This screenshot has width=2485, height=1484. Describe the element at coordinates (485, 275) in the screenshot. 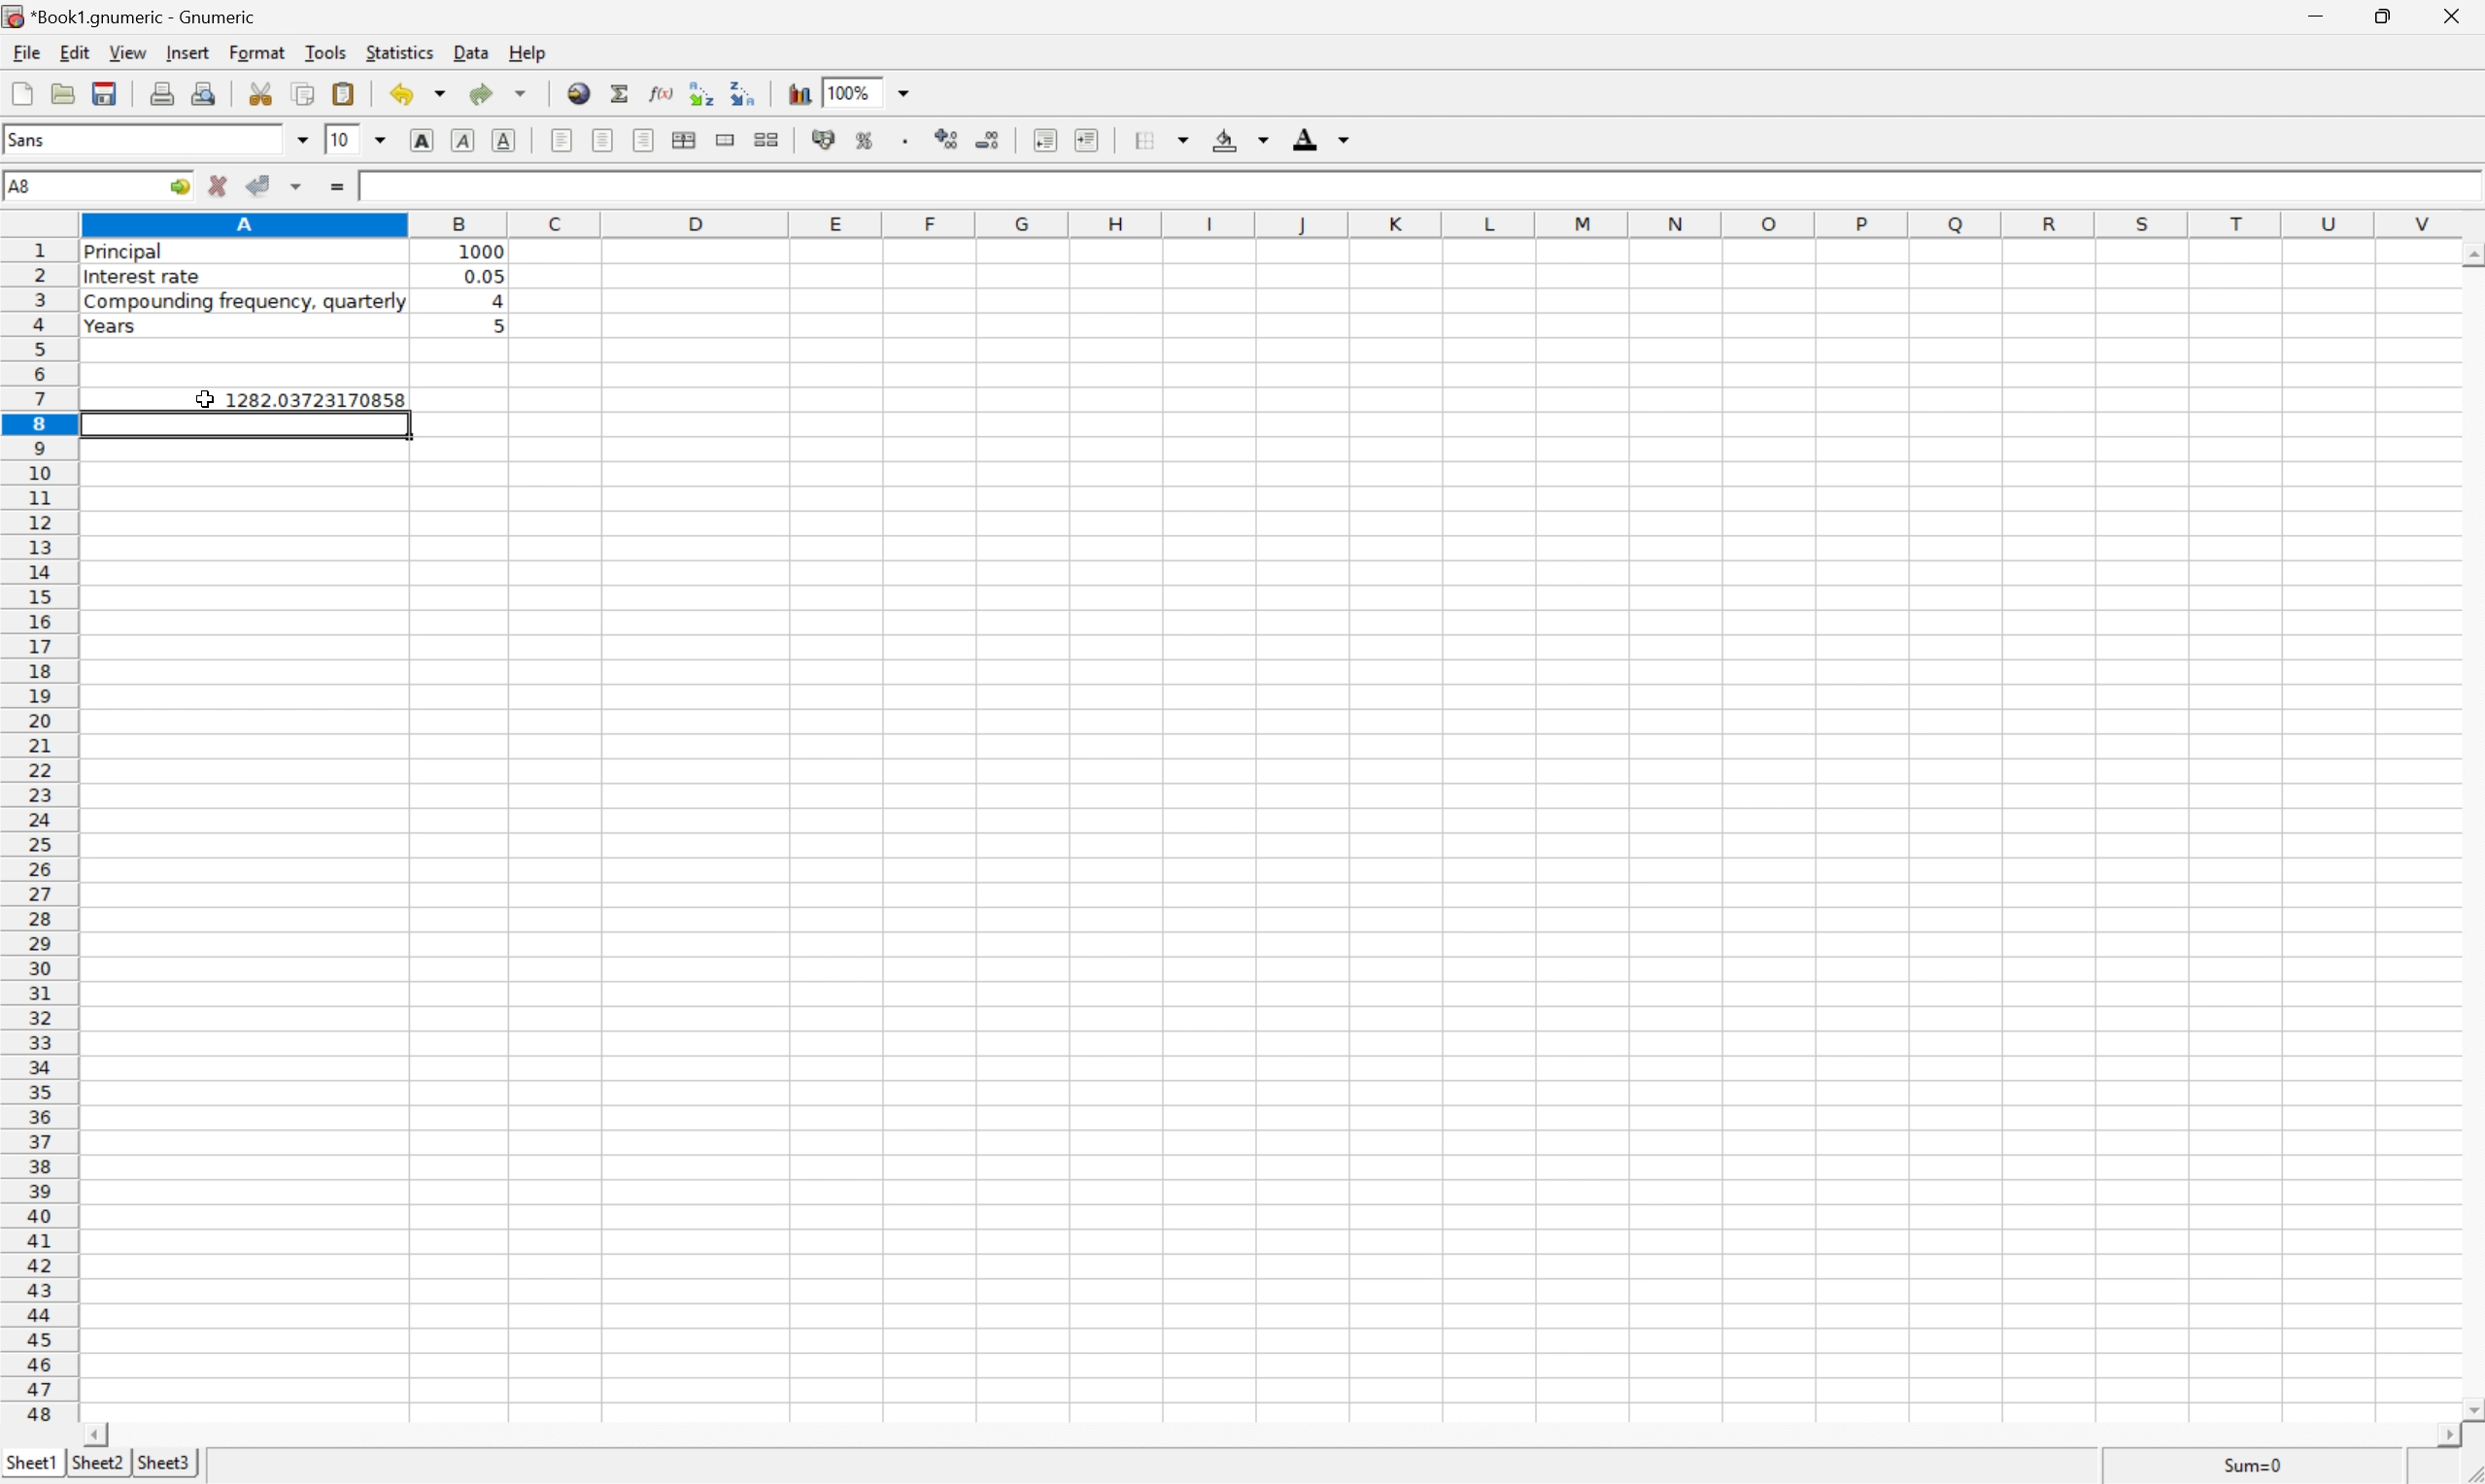

I see `0.05` at that location.